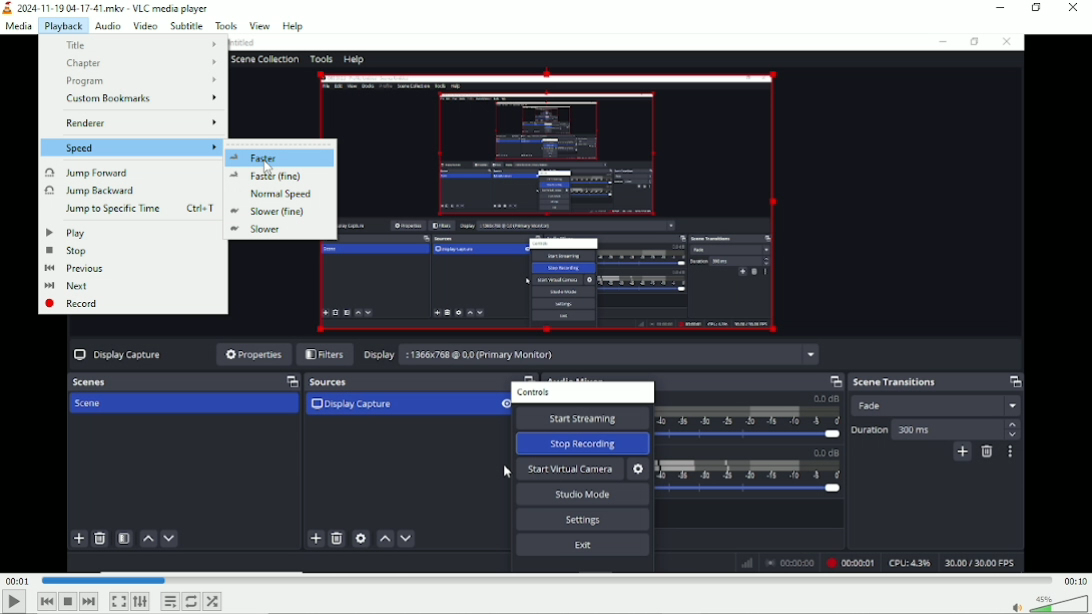 The height and width of the screenshot is (614, 1092). Describe the element at coordinates (140, 601) in the screenshot. I see `Show extended settings` at that location.